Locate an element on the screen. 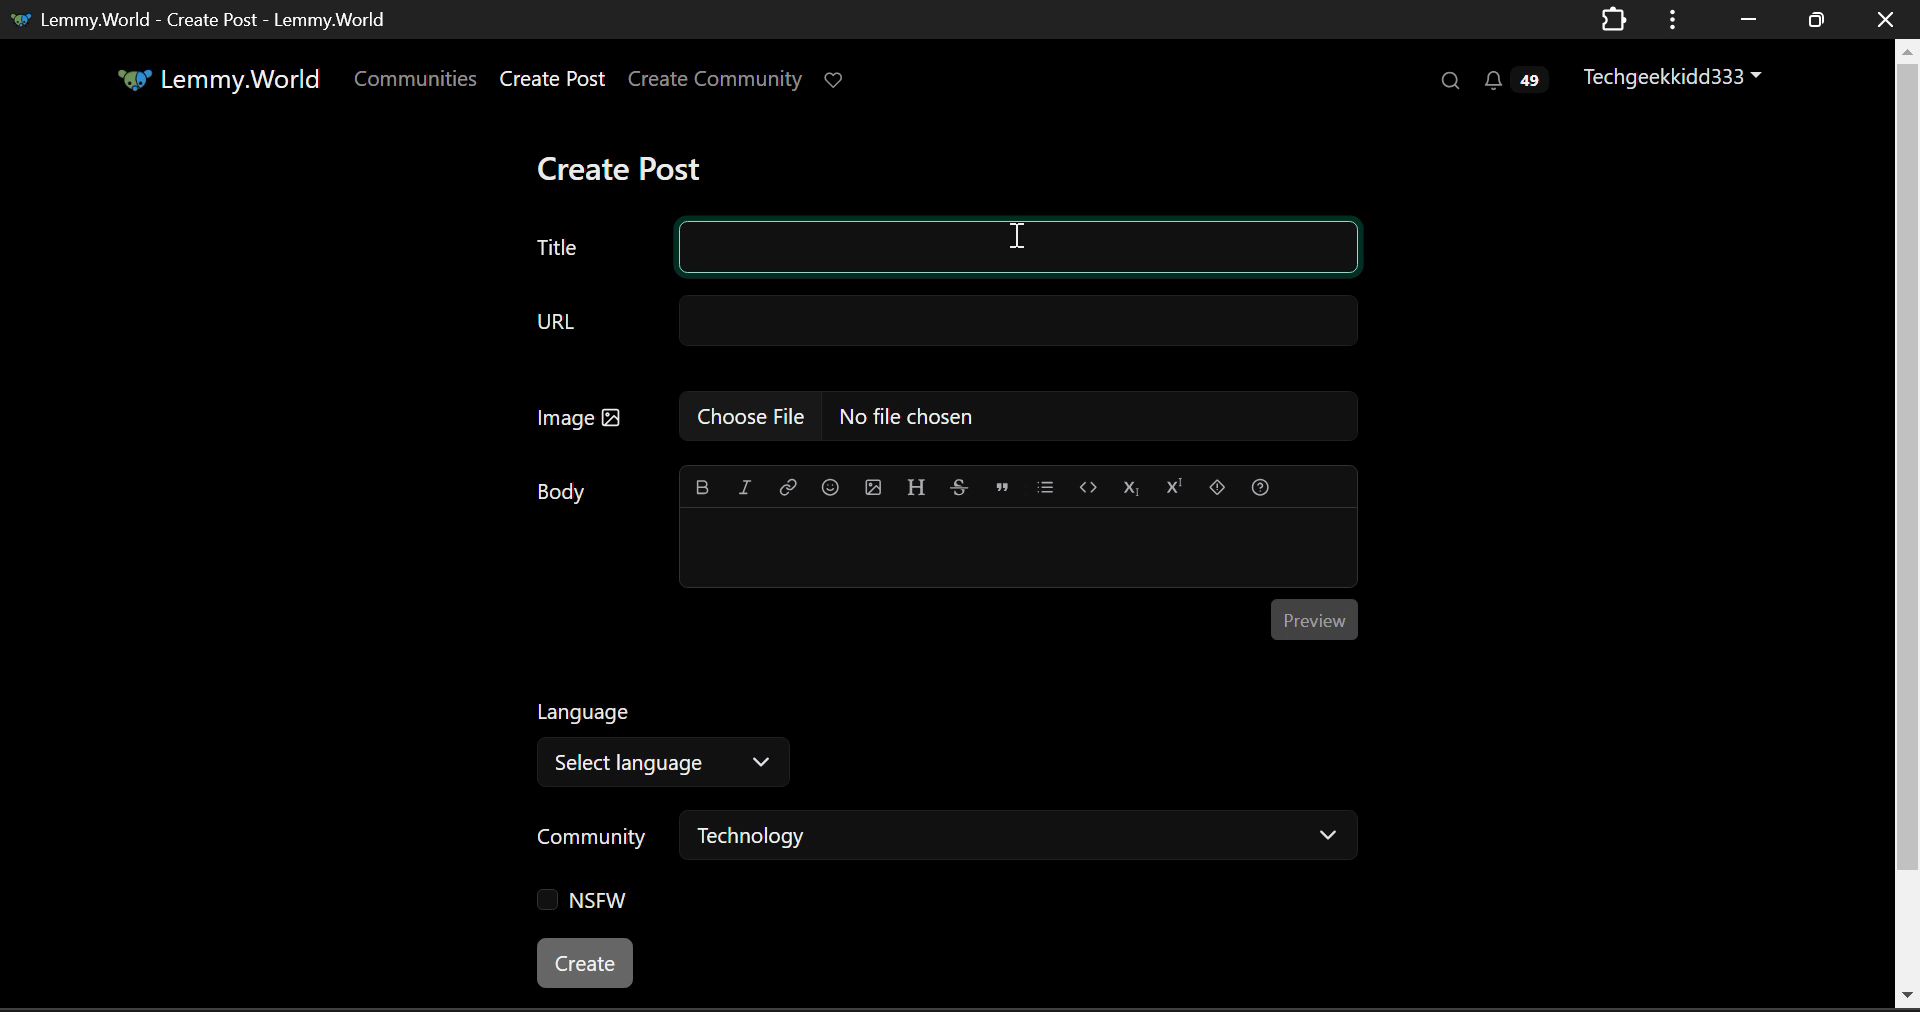  Cursor on Title Textbox is located at coordinates (1016, 239).